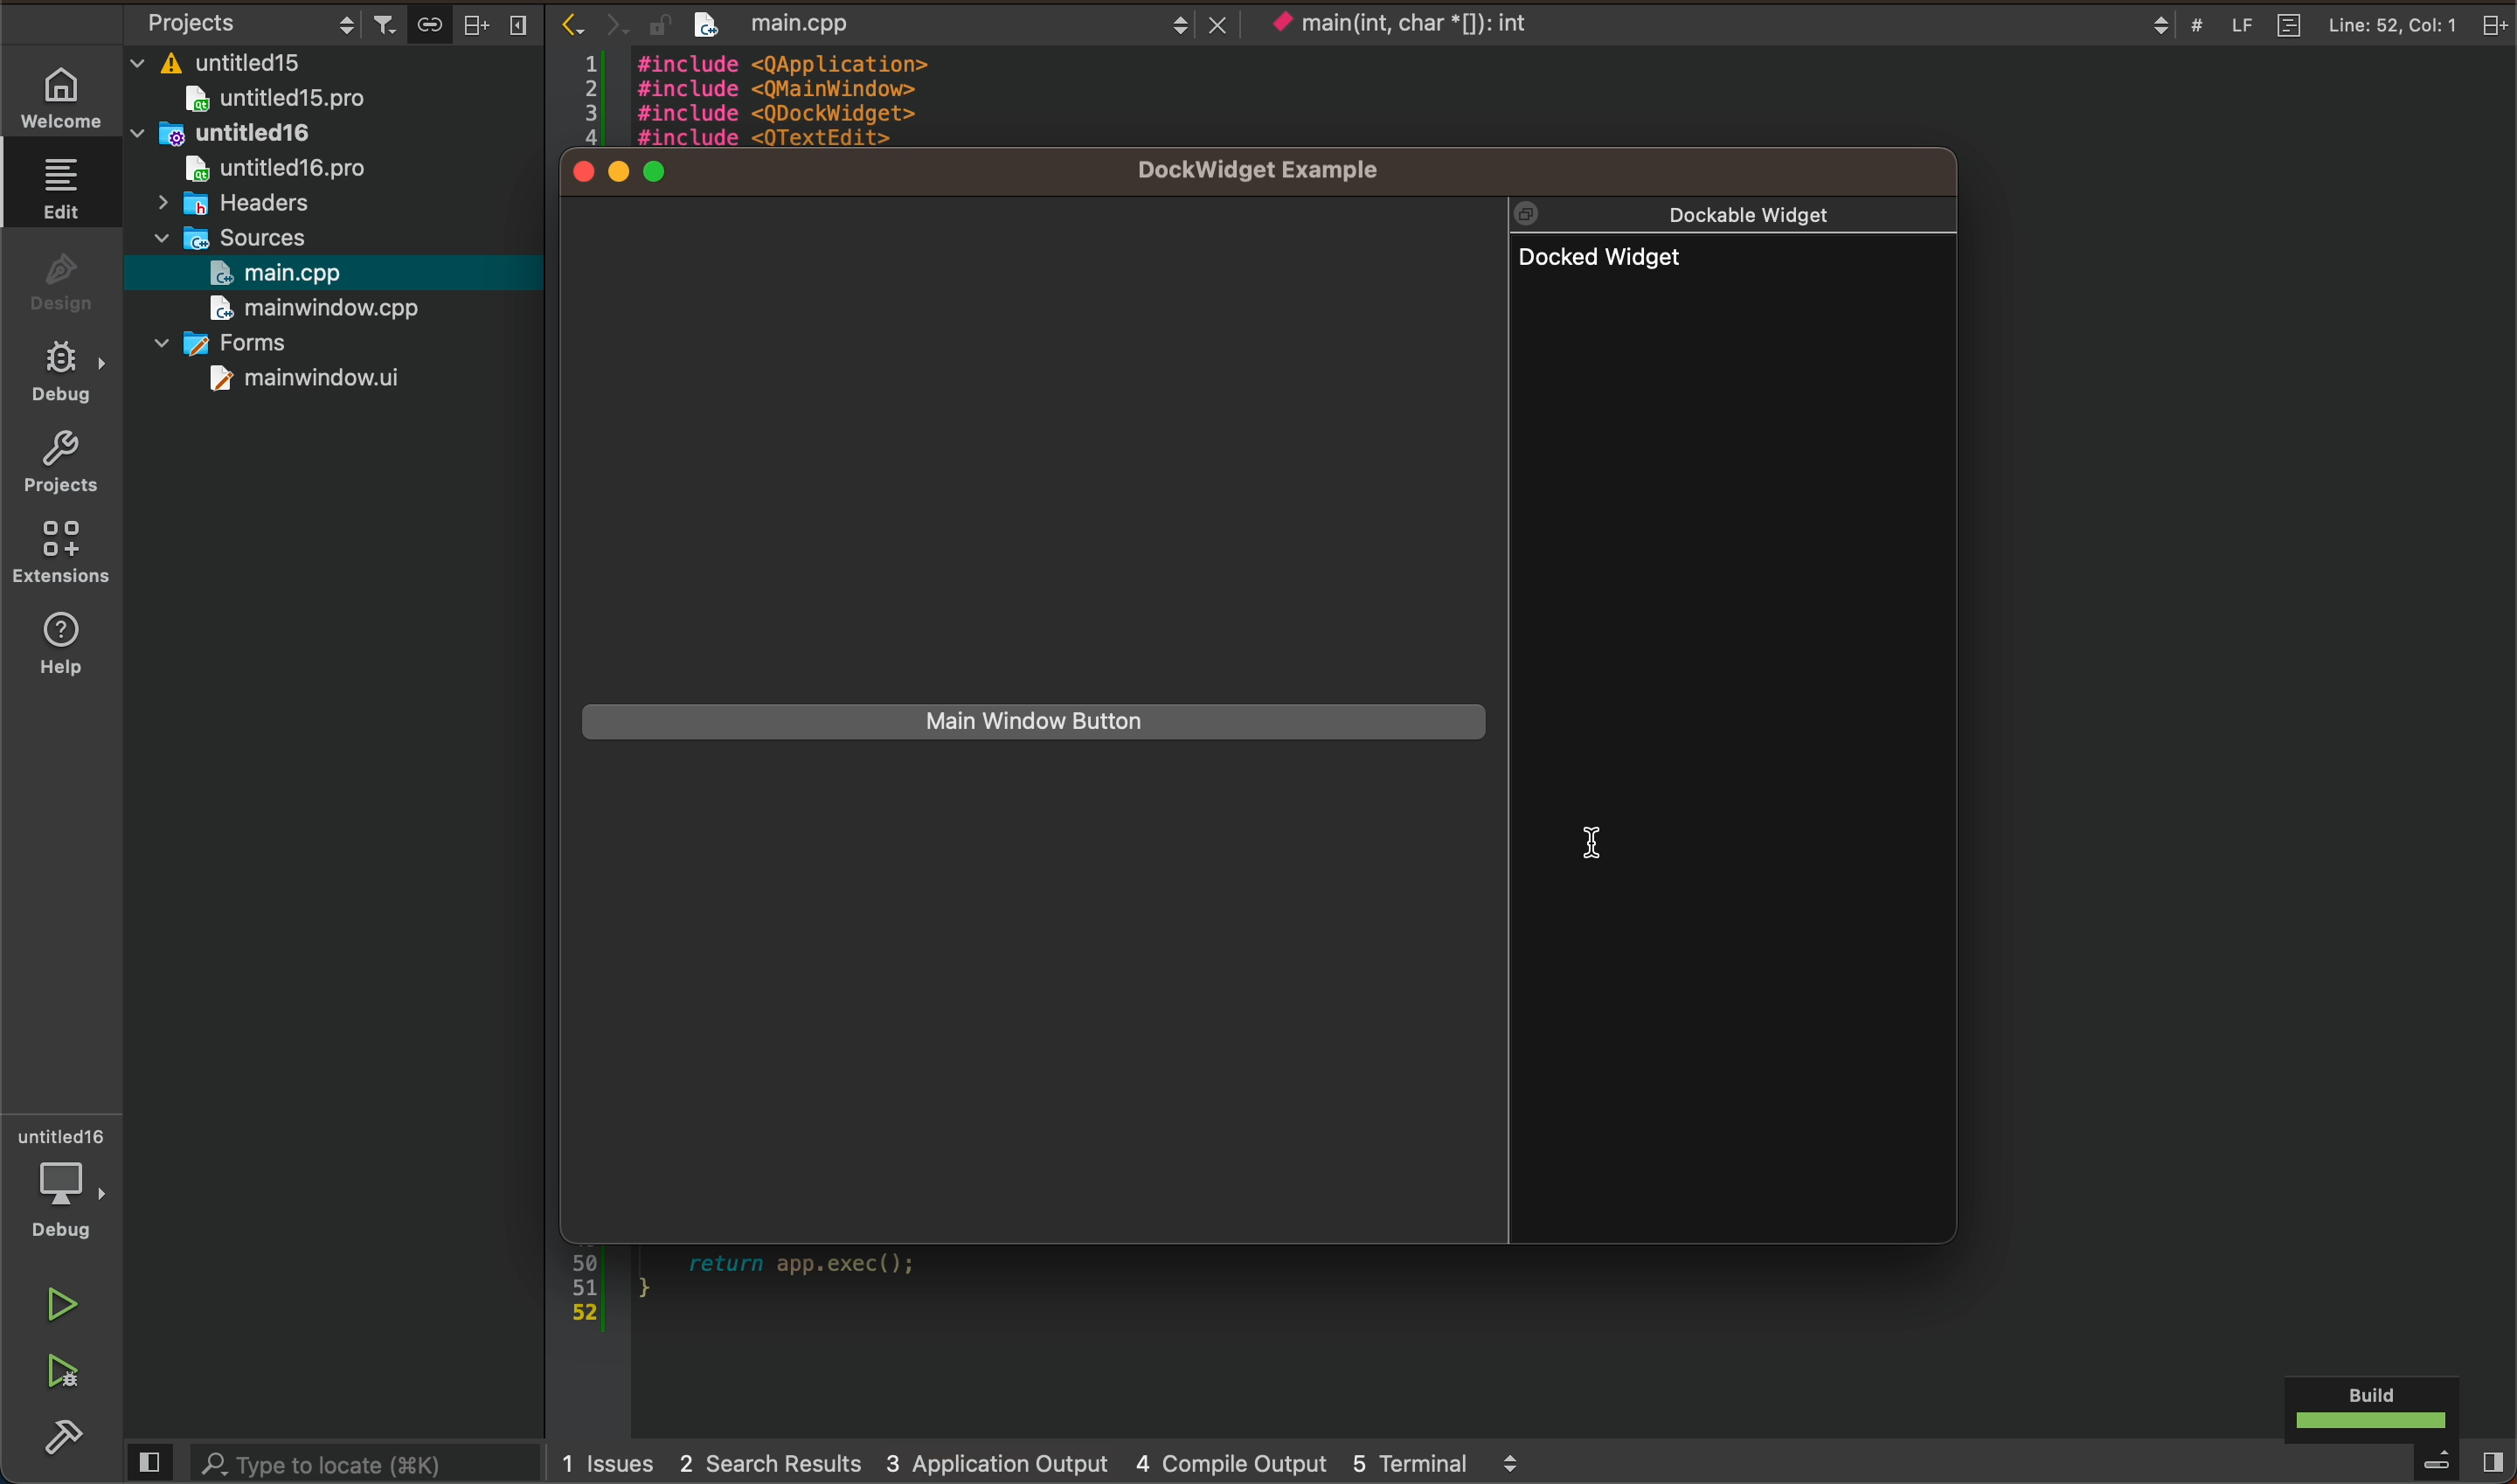 The height and width of the screenshot is (1484, 2517). What do you see at coordinates (229, 132) in the screenshot?
I see `untitled16` at bounding box center [229, 132].